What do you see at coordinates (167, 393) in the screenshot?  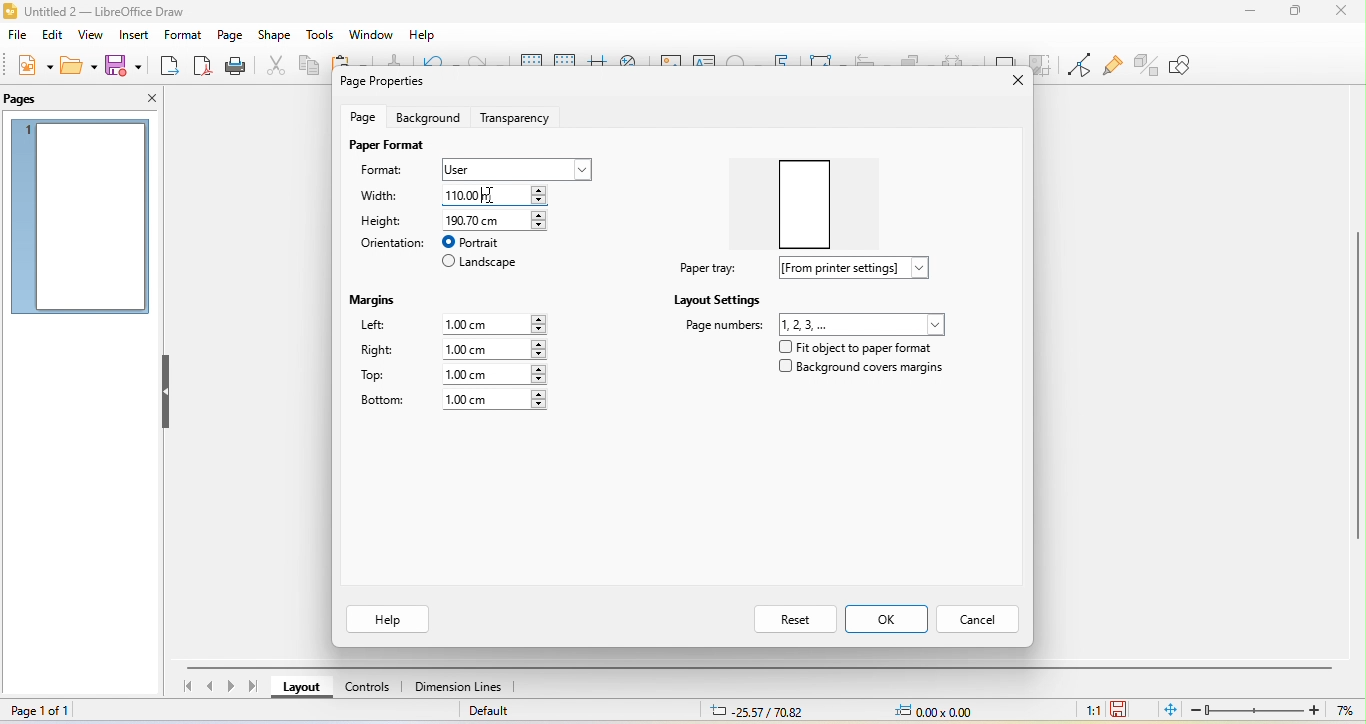 I see `hide` at bounding box center [167, 393].